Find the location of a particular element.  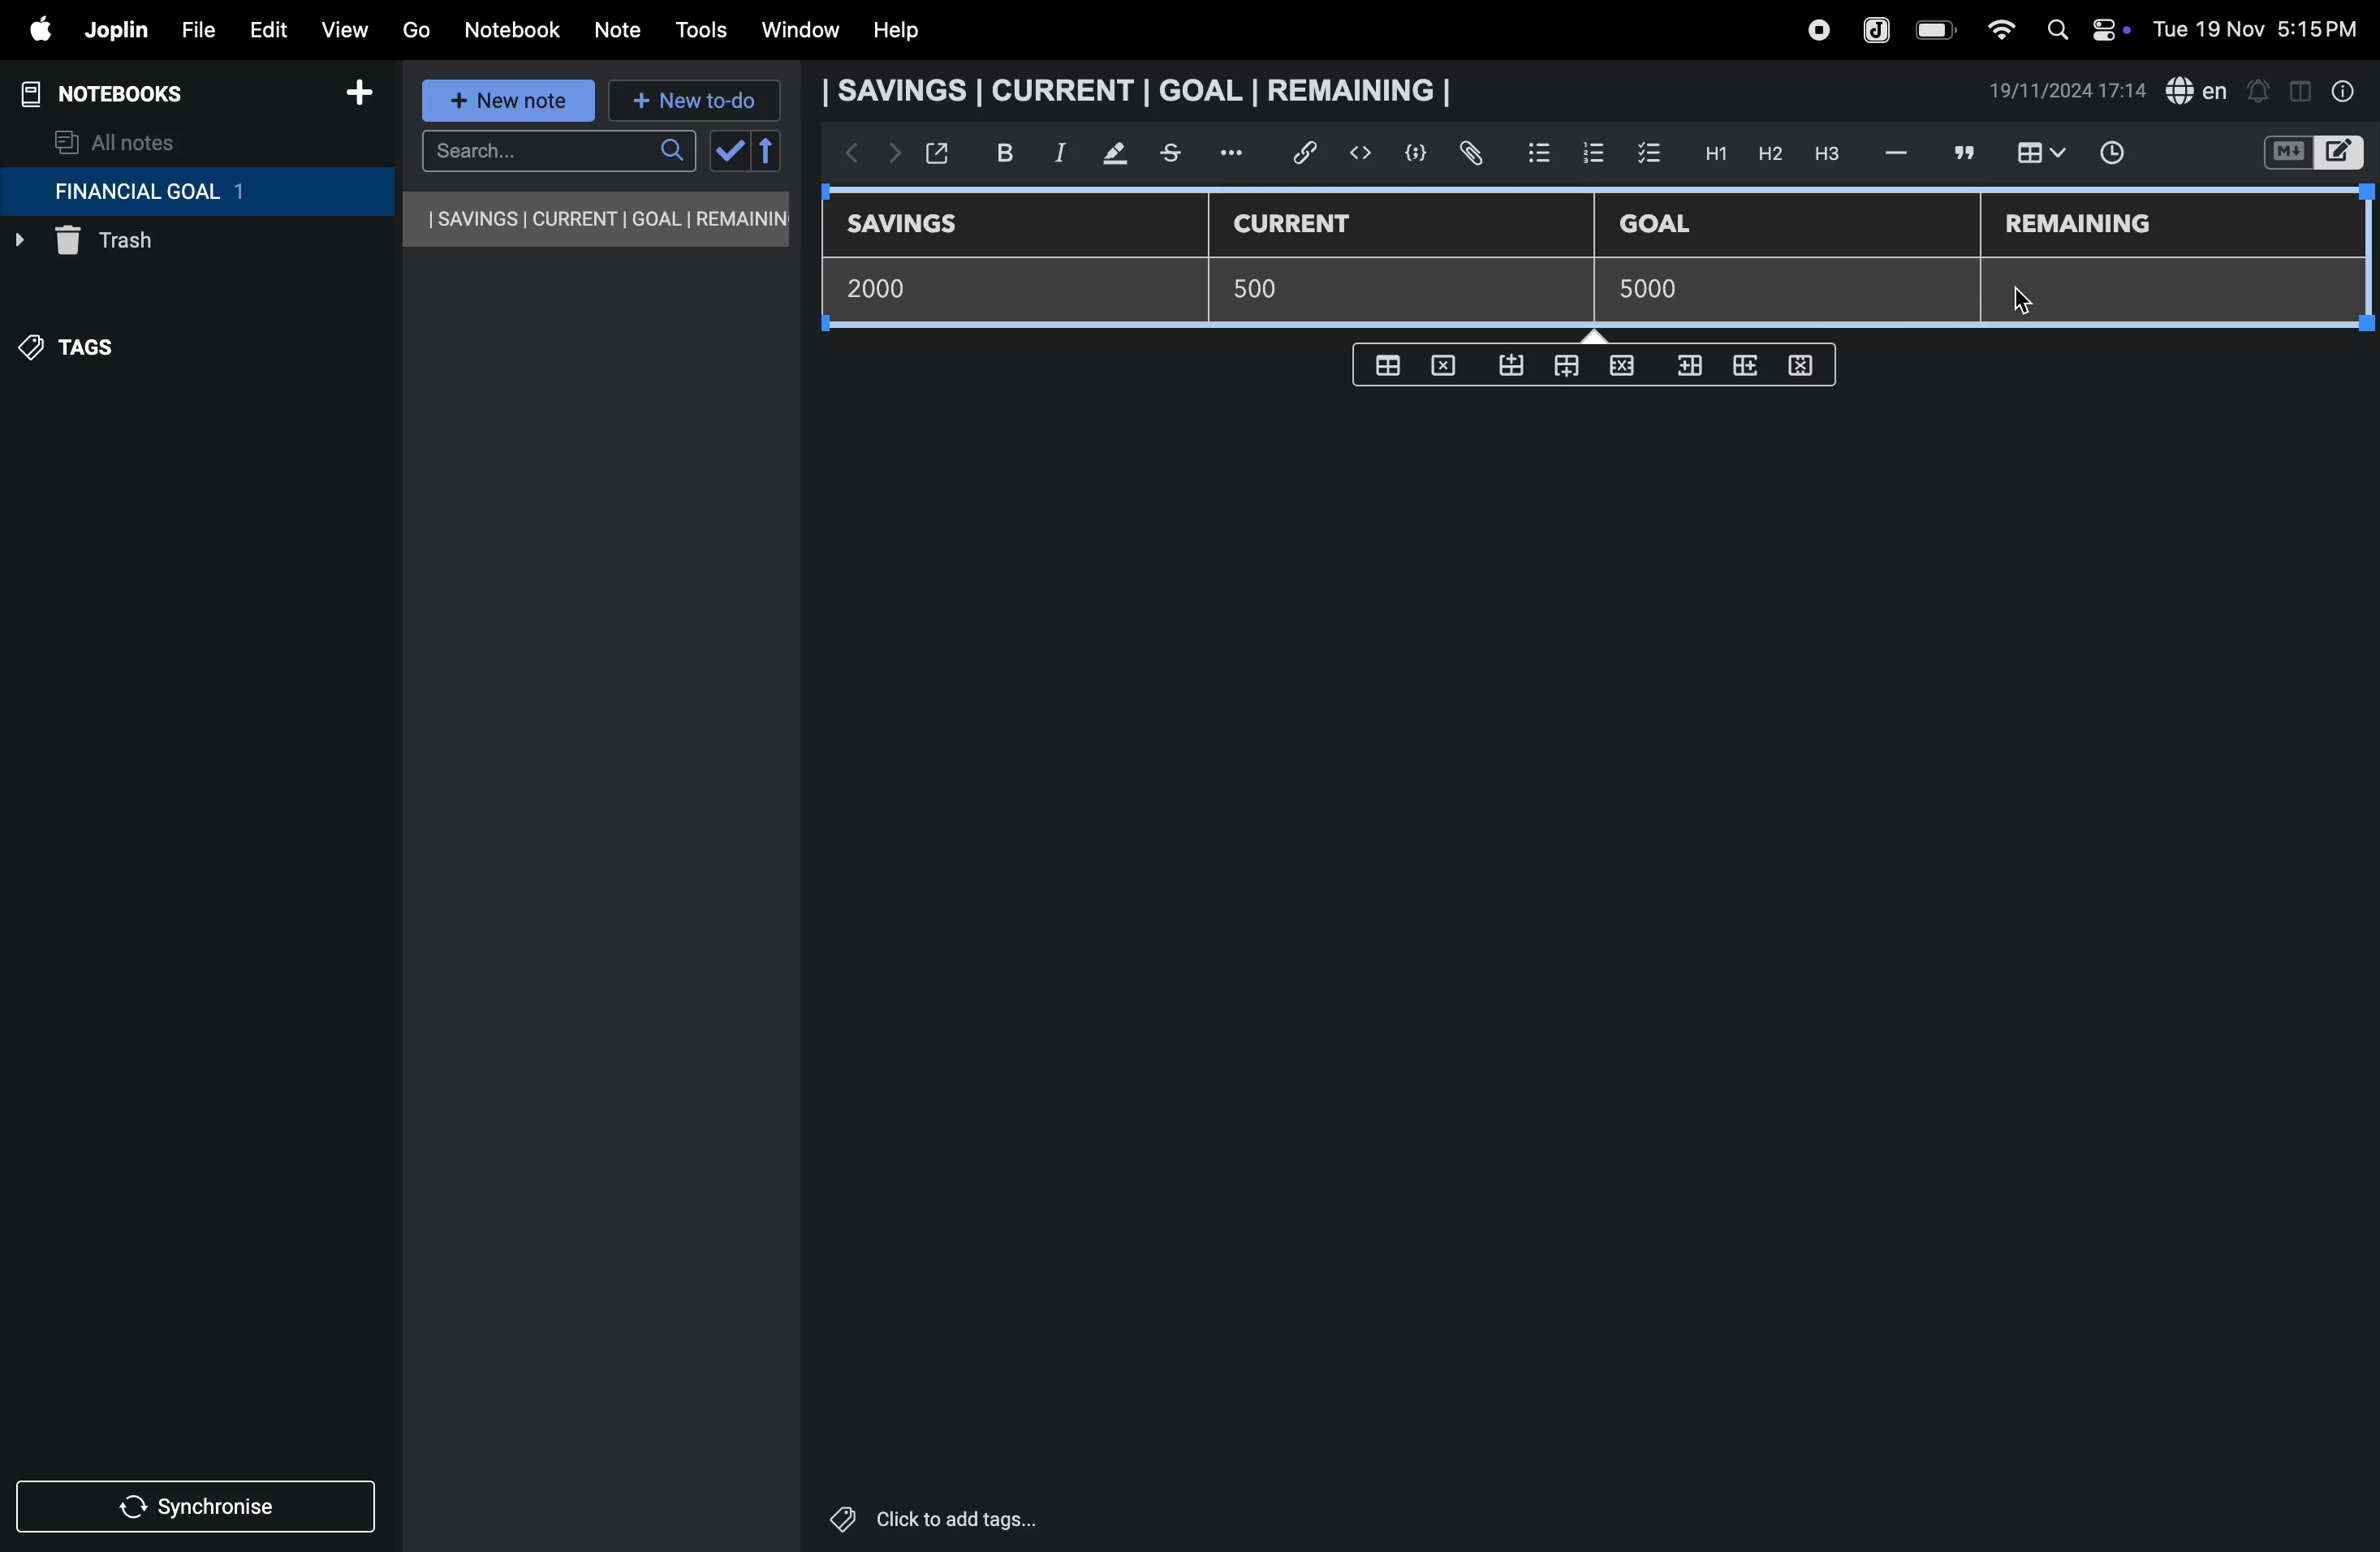

window is located at coordinates (798, 31).